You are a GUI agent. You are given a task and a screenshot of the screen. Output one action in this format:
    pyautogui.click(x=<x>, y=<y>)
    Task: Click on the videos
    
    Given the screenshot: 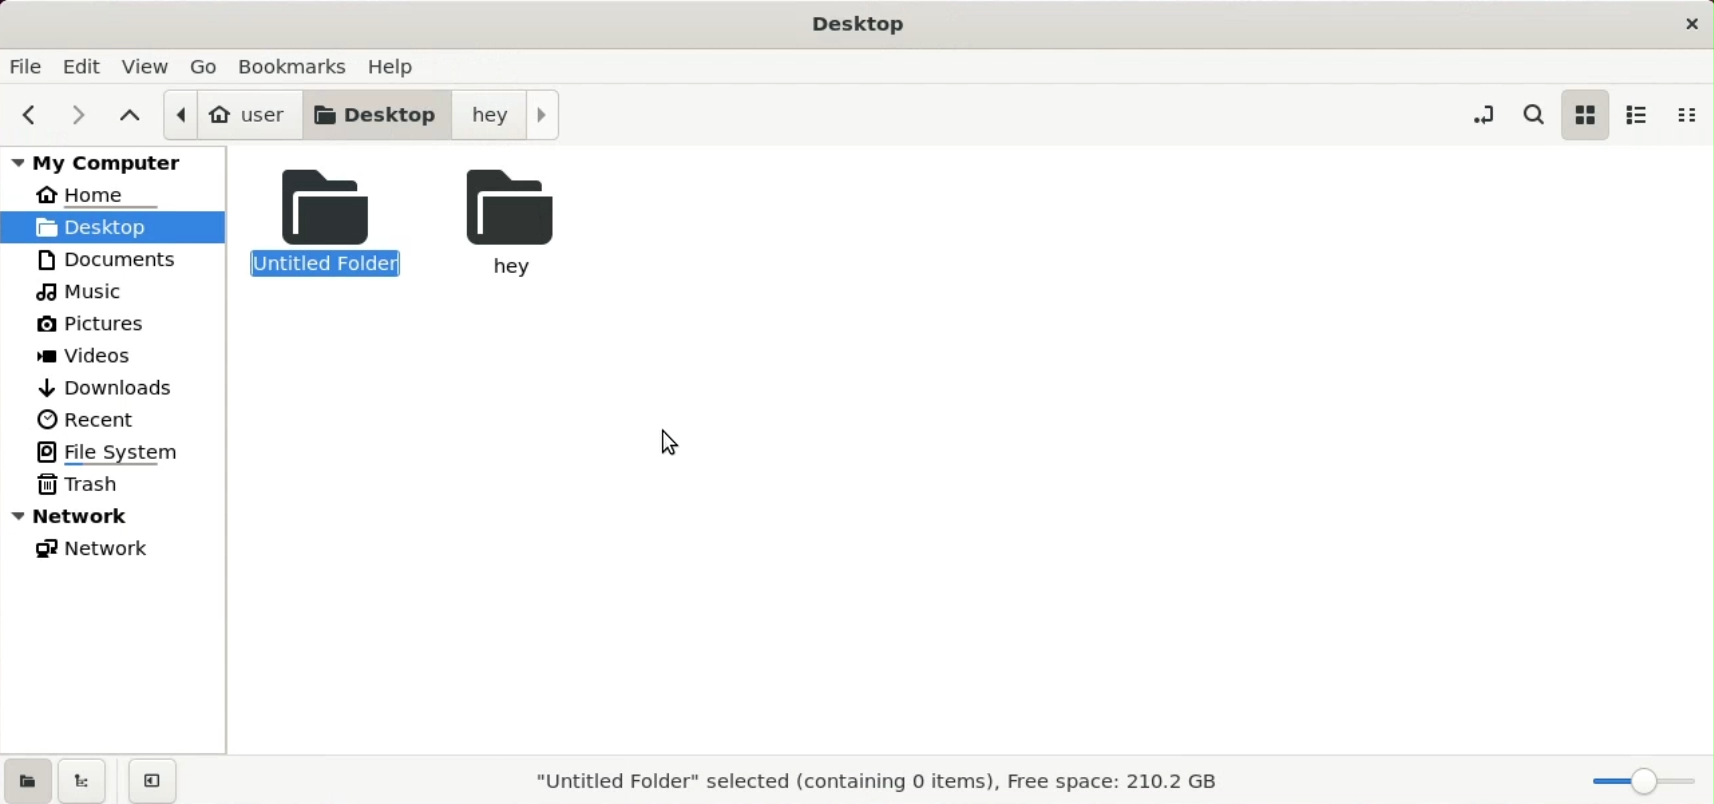 What is the action you would take?
    pyautogui.click(x=91, y=354)
    